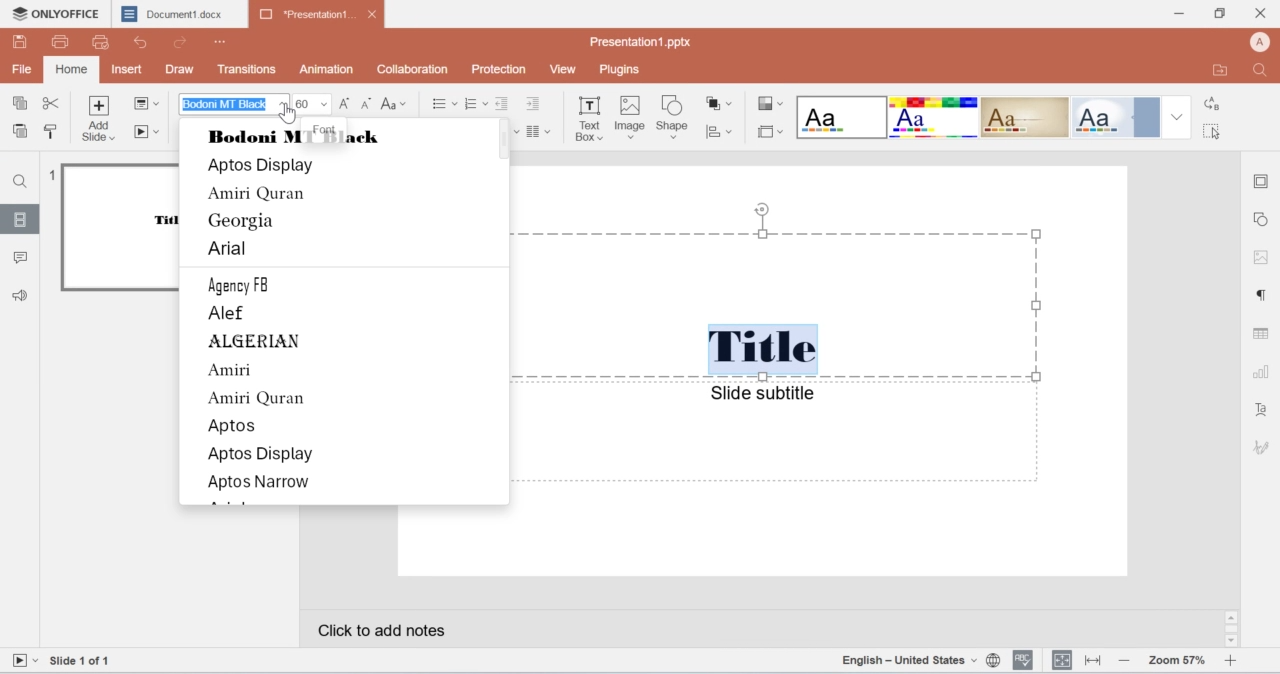 This screenshot has height=674, width=1280. Describe the element at coordinates (500, 69) in the screenshot. I see `Protection` at that location.